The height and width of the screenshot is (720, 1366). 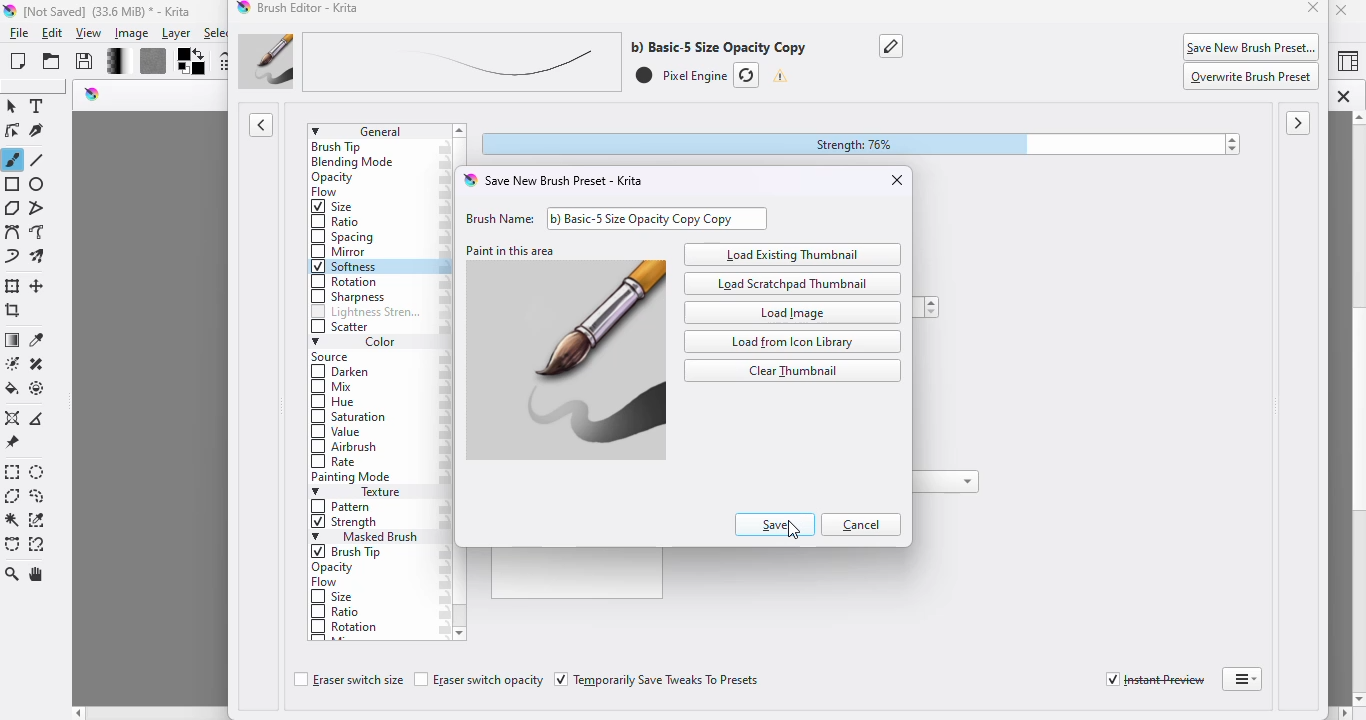 I want to click on enclose and fill tool, so click(x=38, y=388).